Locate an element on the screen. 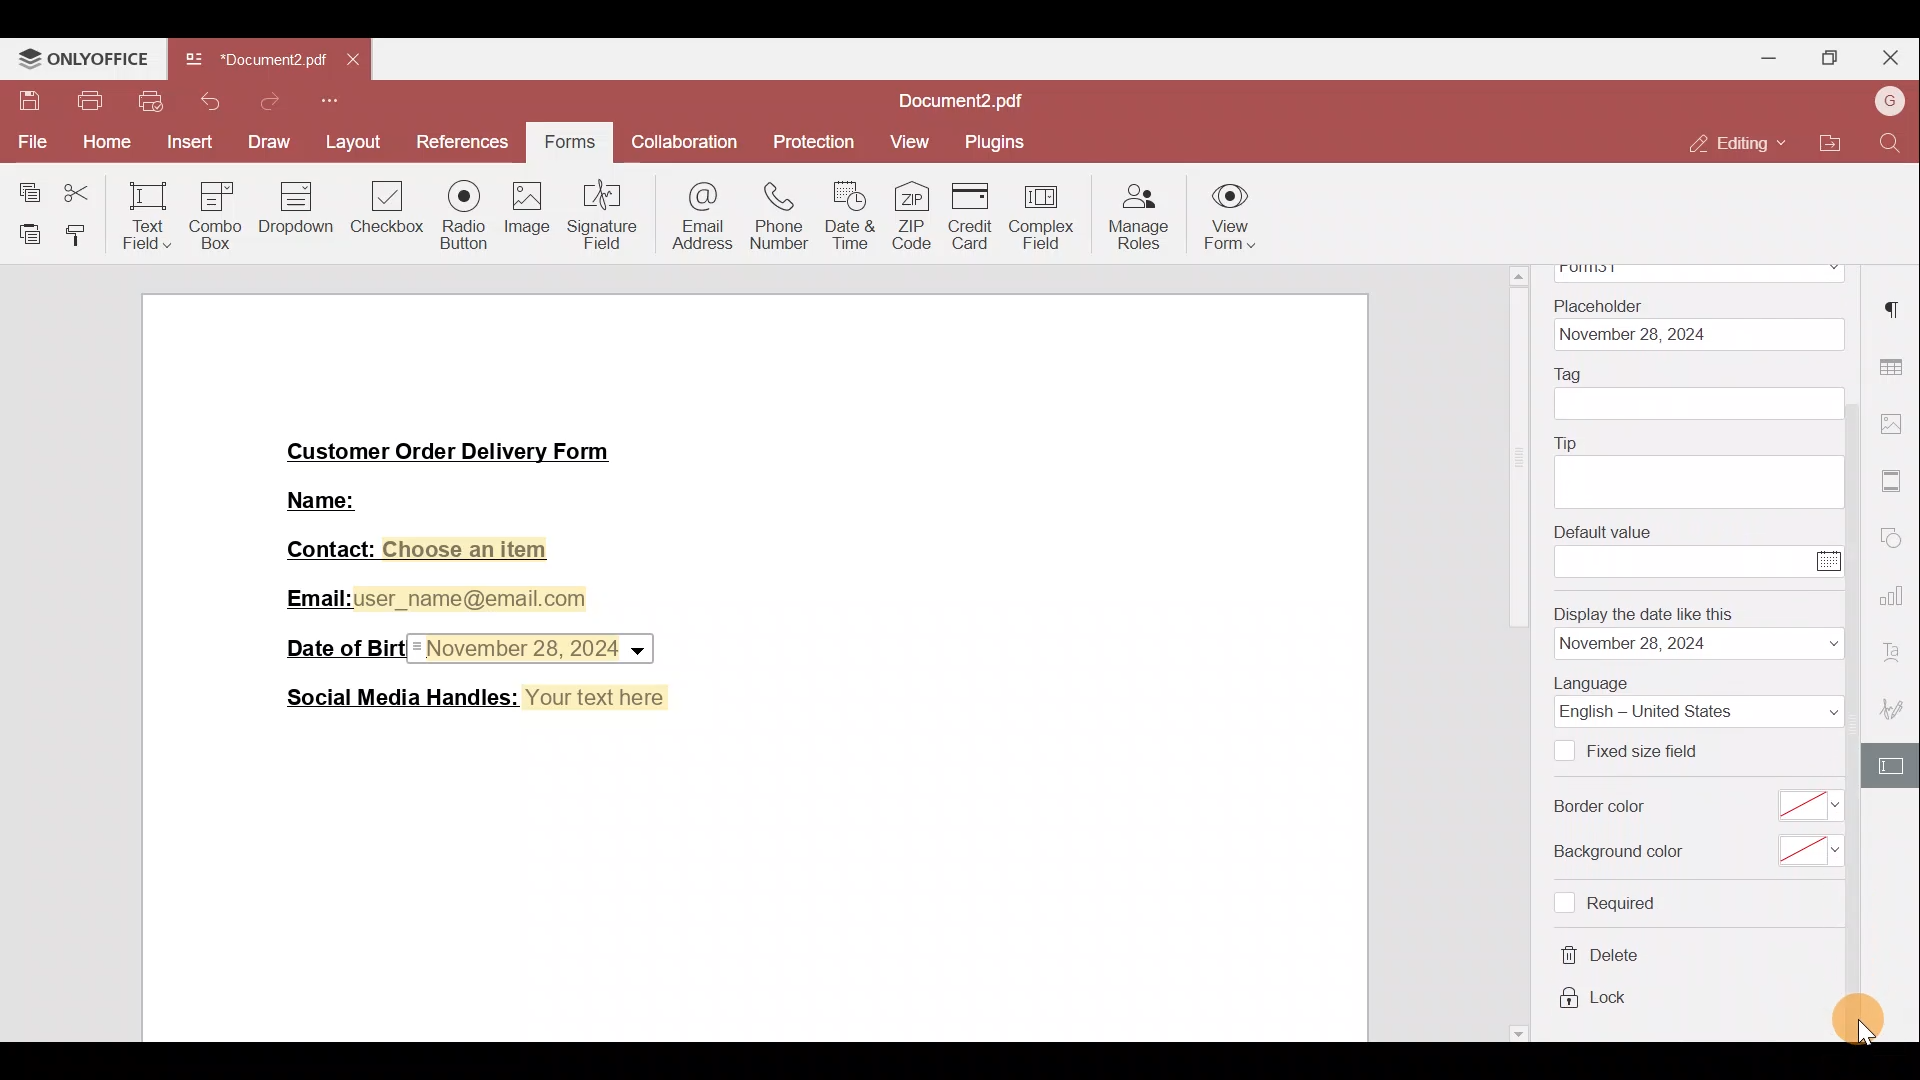 The width and height of the screenshot is (1920, 1080). Chart settings is located at coordinates (1896, 603).